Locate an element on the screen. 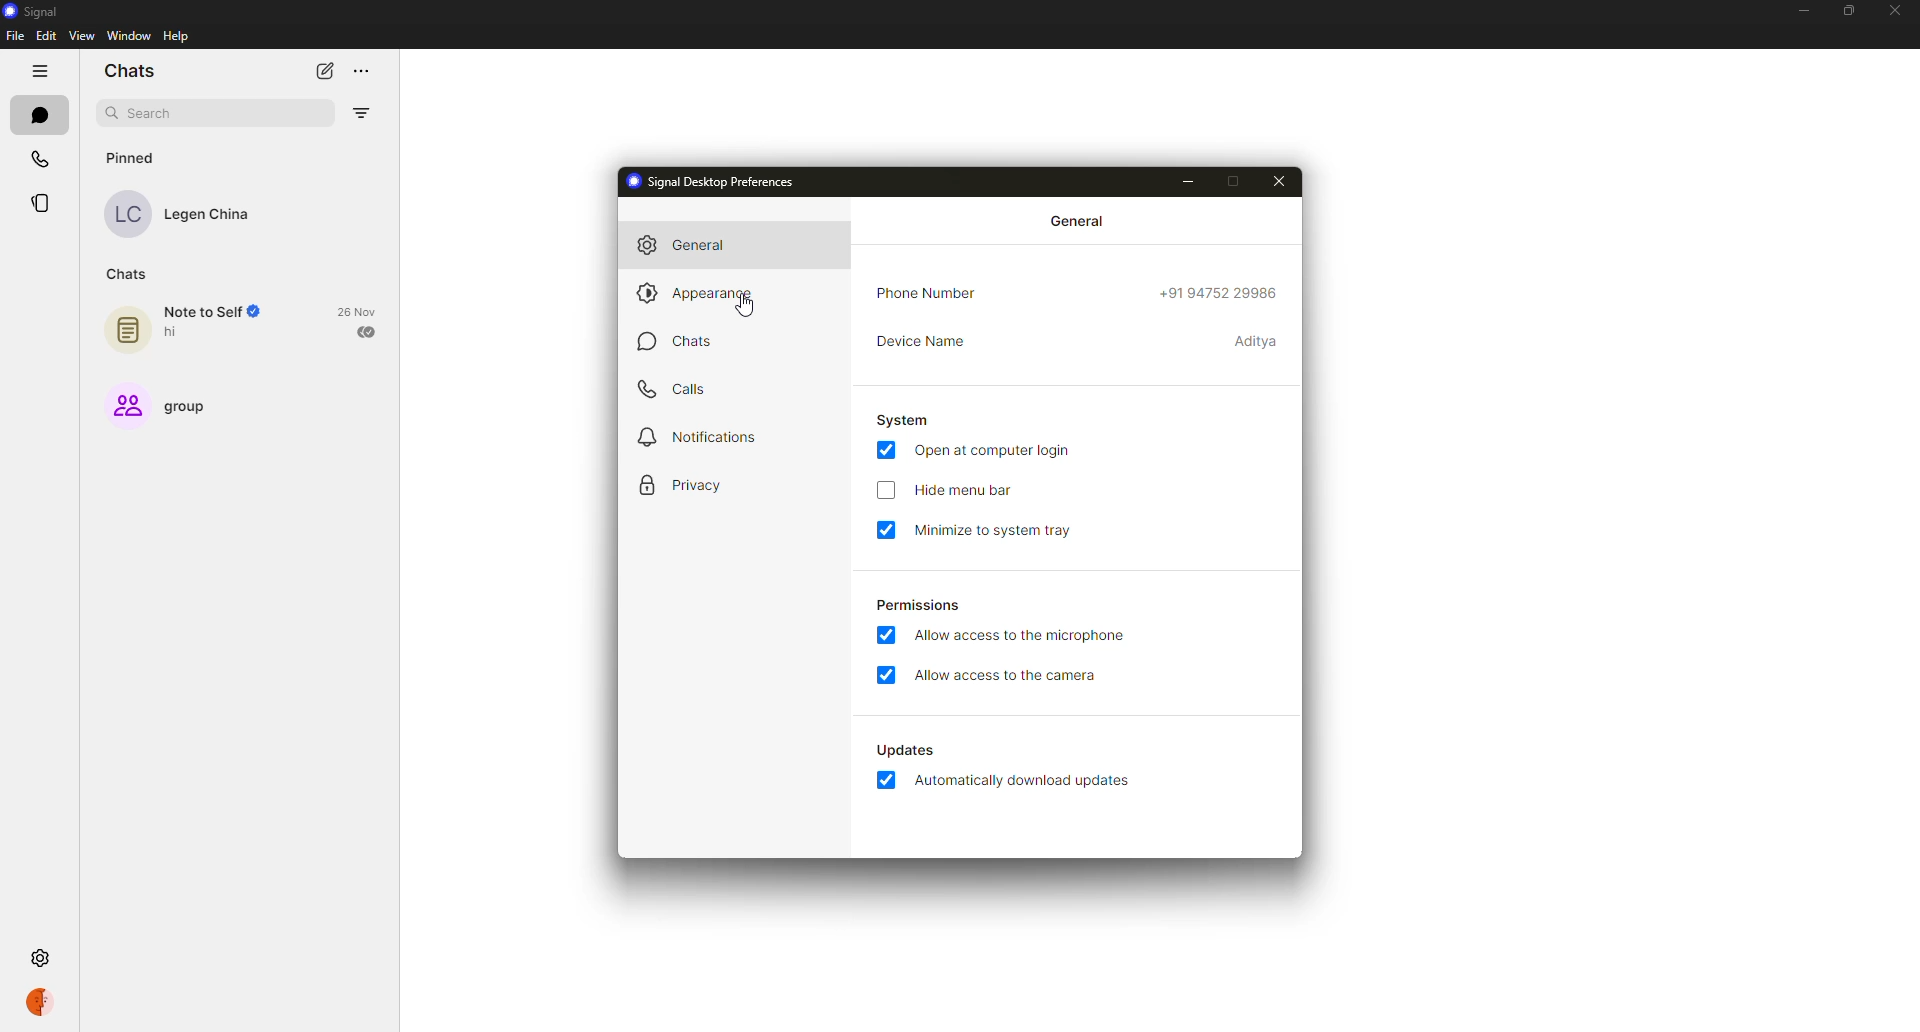 The image size is (1920, 1032). minimize to system tray is located at coordinates (993, 529).